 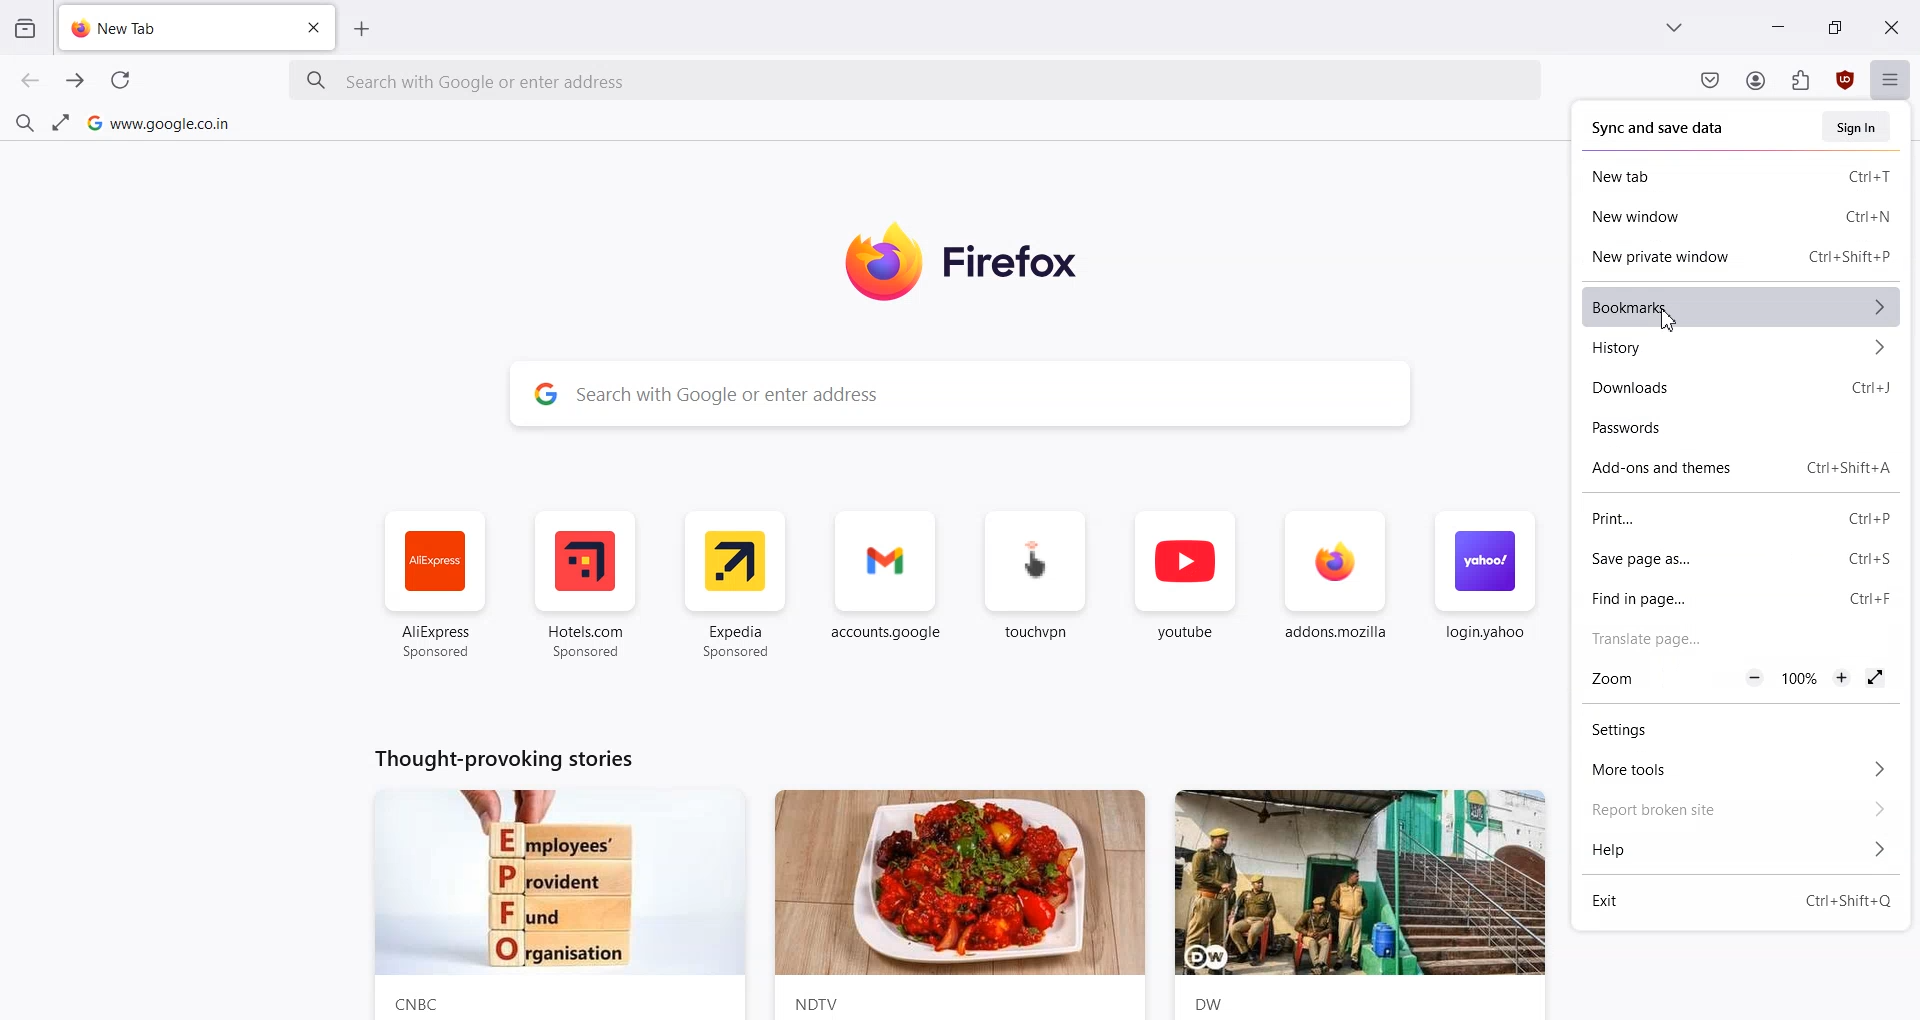 I want to click on Account, so click(x=1756, y=81).